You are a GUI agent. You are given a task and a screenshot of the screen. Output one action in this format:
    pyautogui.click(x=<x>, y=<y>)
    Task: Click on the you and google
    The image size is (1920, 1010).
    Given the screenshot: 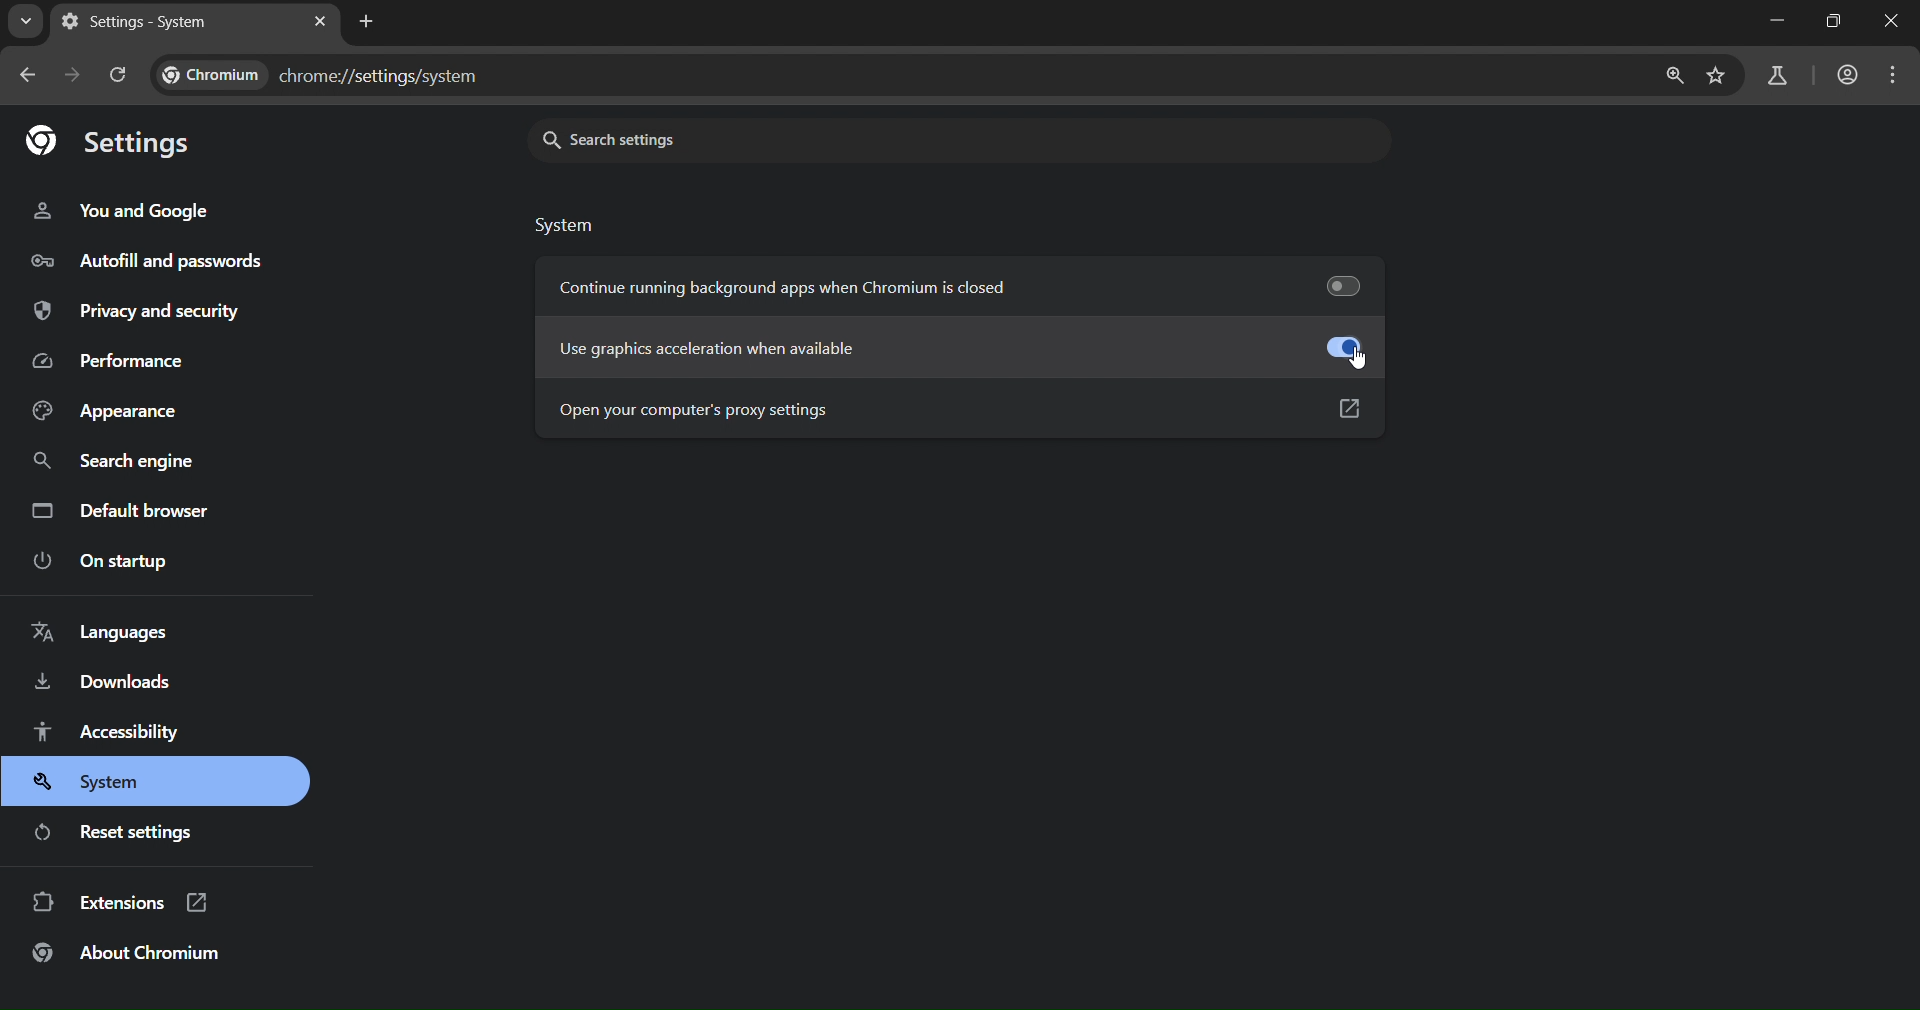 What is the action you would take?
    pyautogui.click(x=120, y=211)
    